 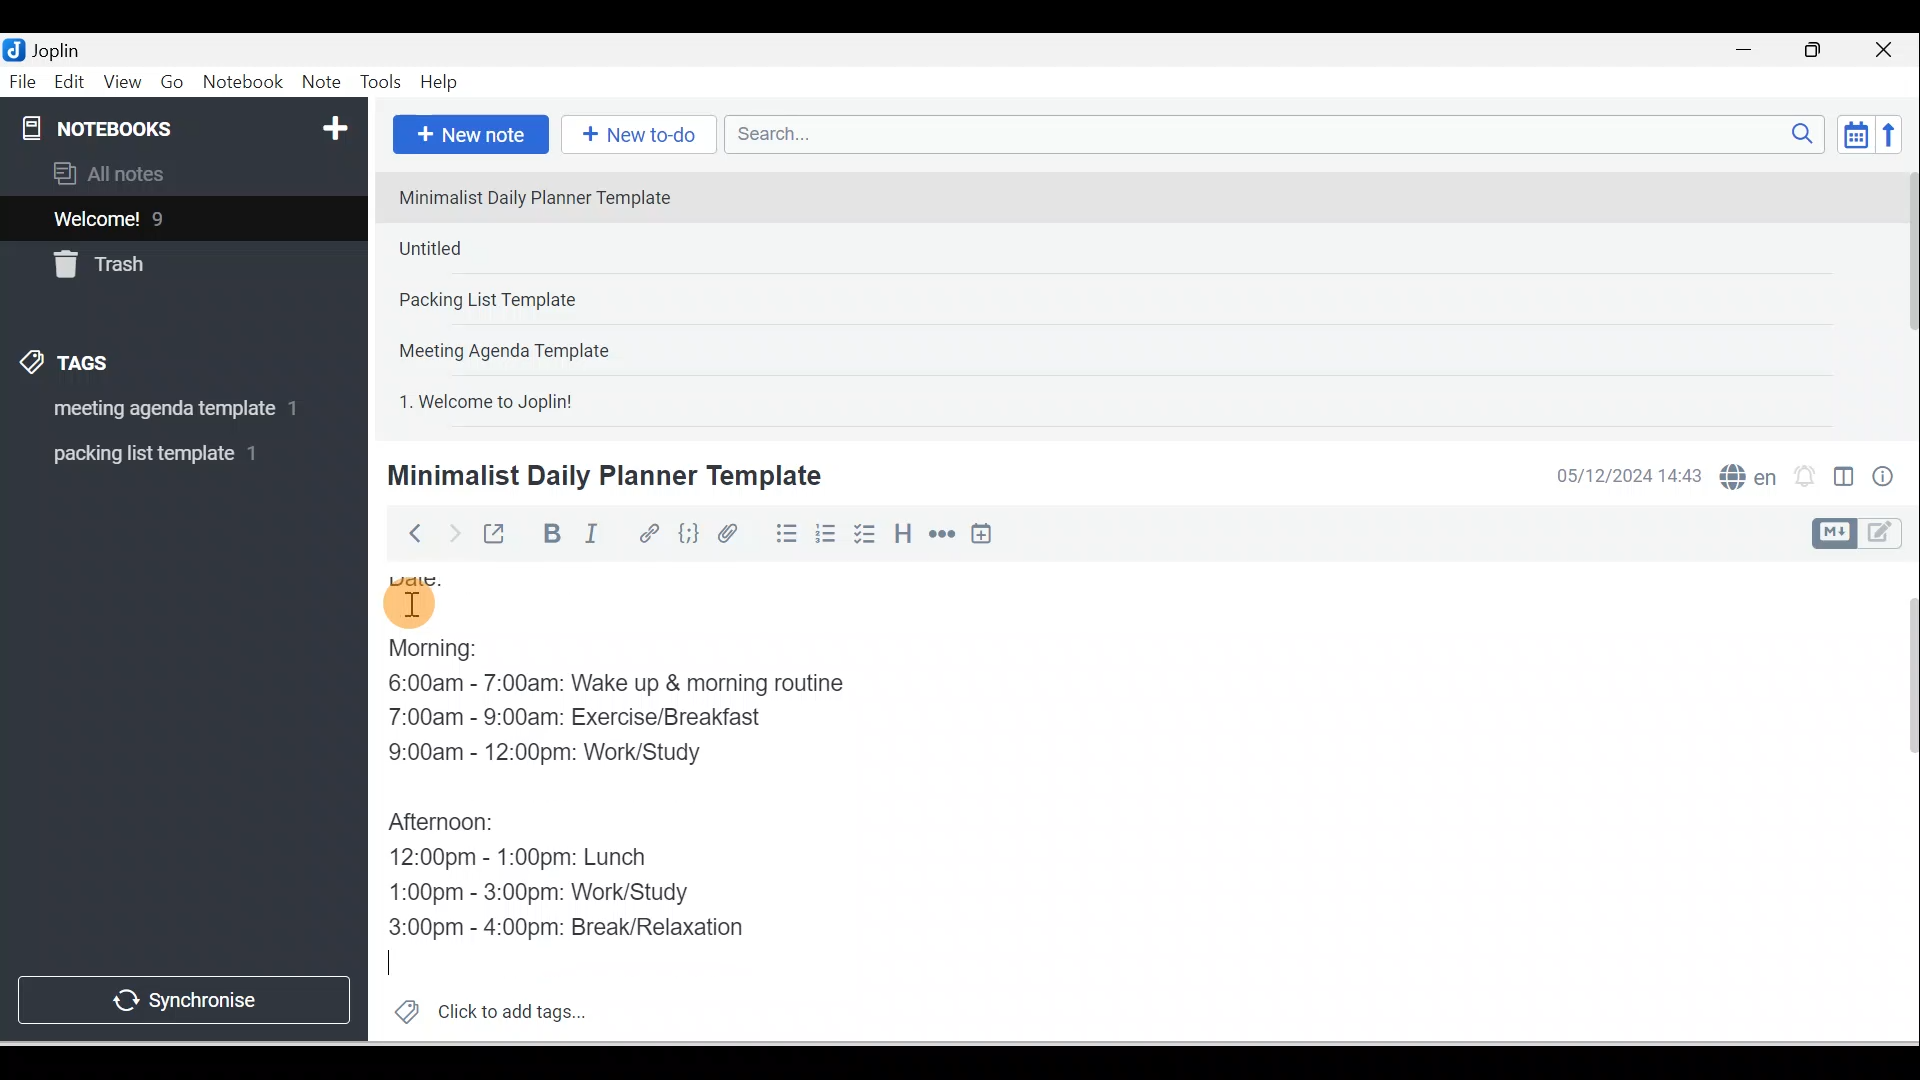 What do you see at coordinates (1802, 477) in the screenshot?
I see `Set alarm` at bounding box center [1802, 477].